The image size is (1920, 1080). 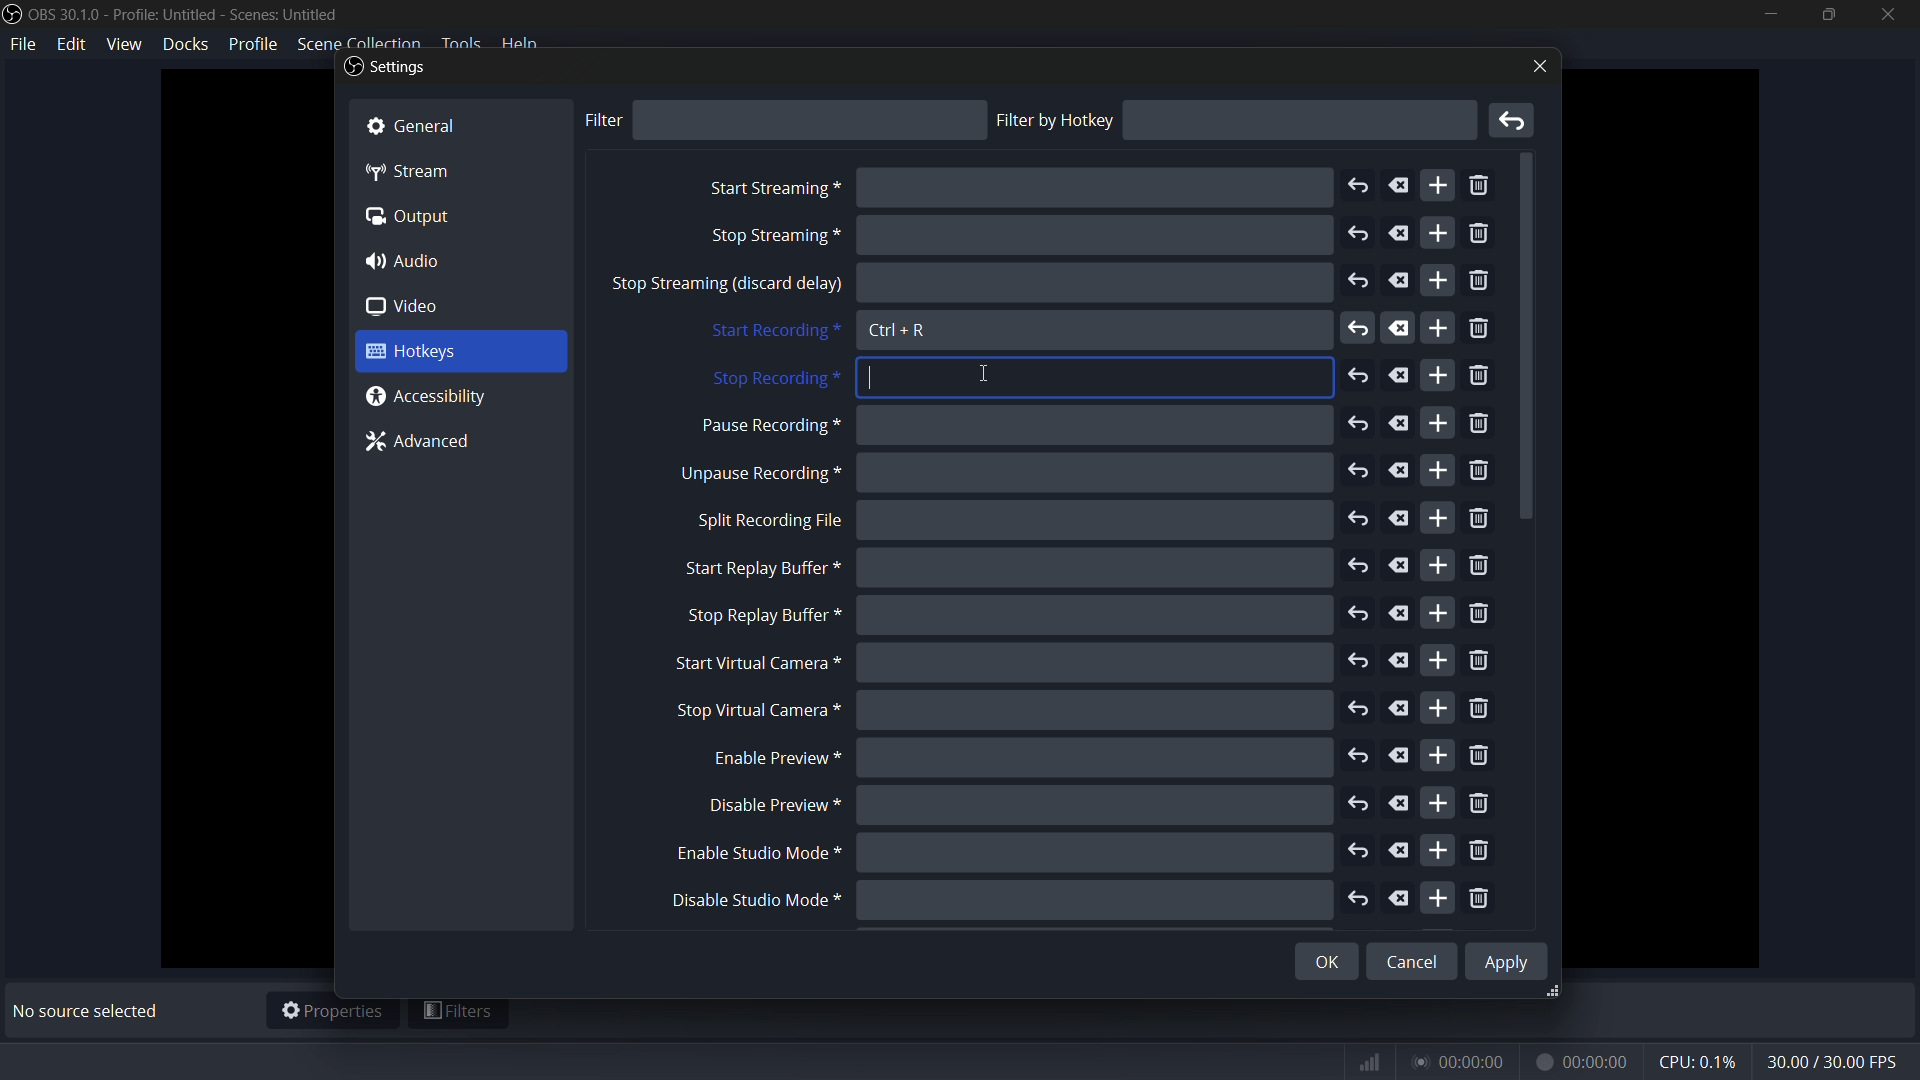 What do you see at coordinates (421, 170) in the screenshot?
I see `“4p Stream` at bounding box center [421, 170].